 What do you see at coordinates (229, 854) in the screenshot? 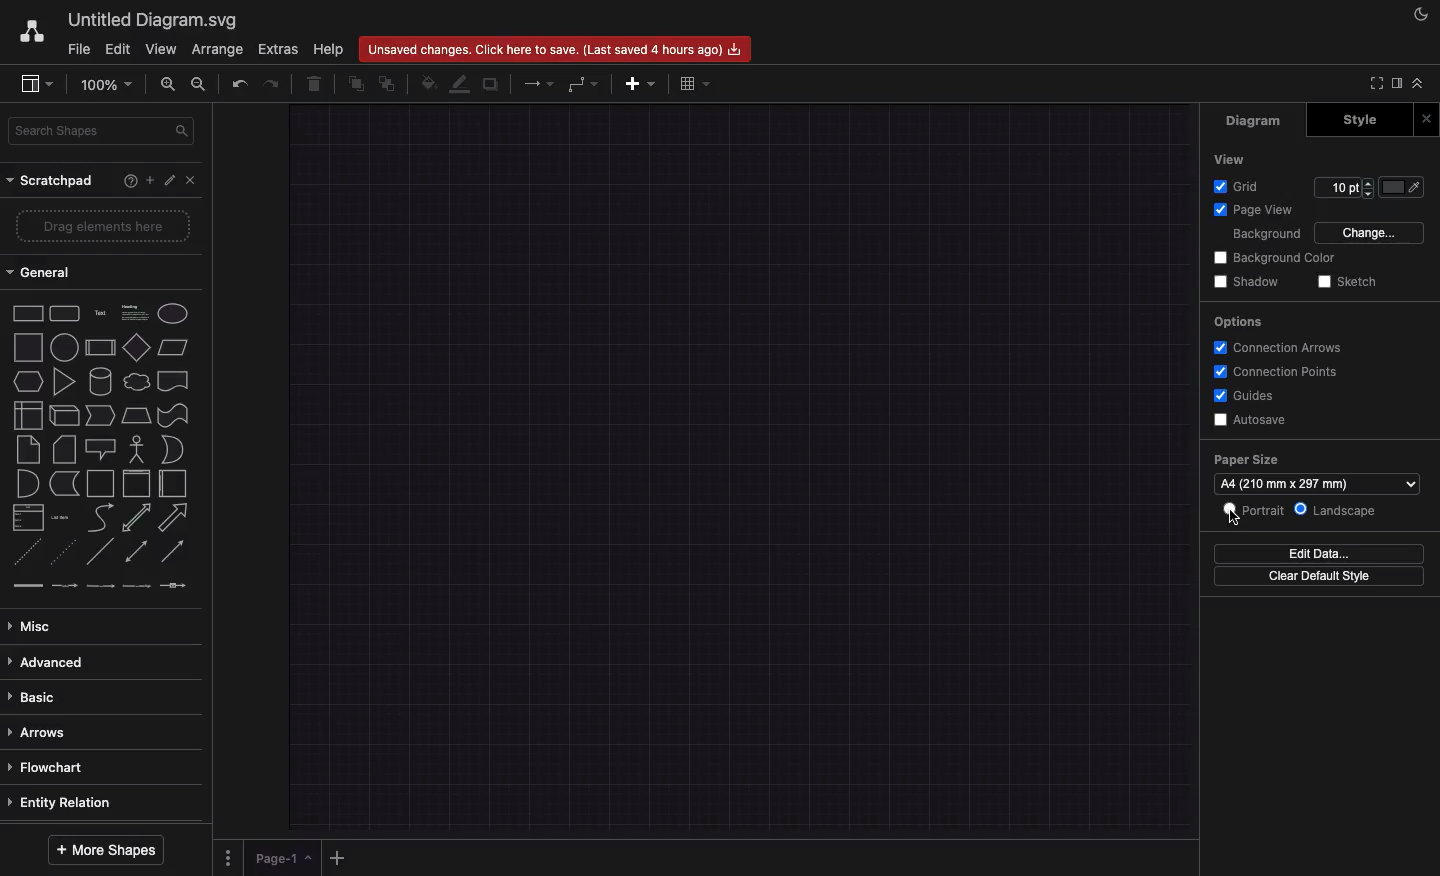
I see `Options` at bounding box center [229, 854].